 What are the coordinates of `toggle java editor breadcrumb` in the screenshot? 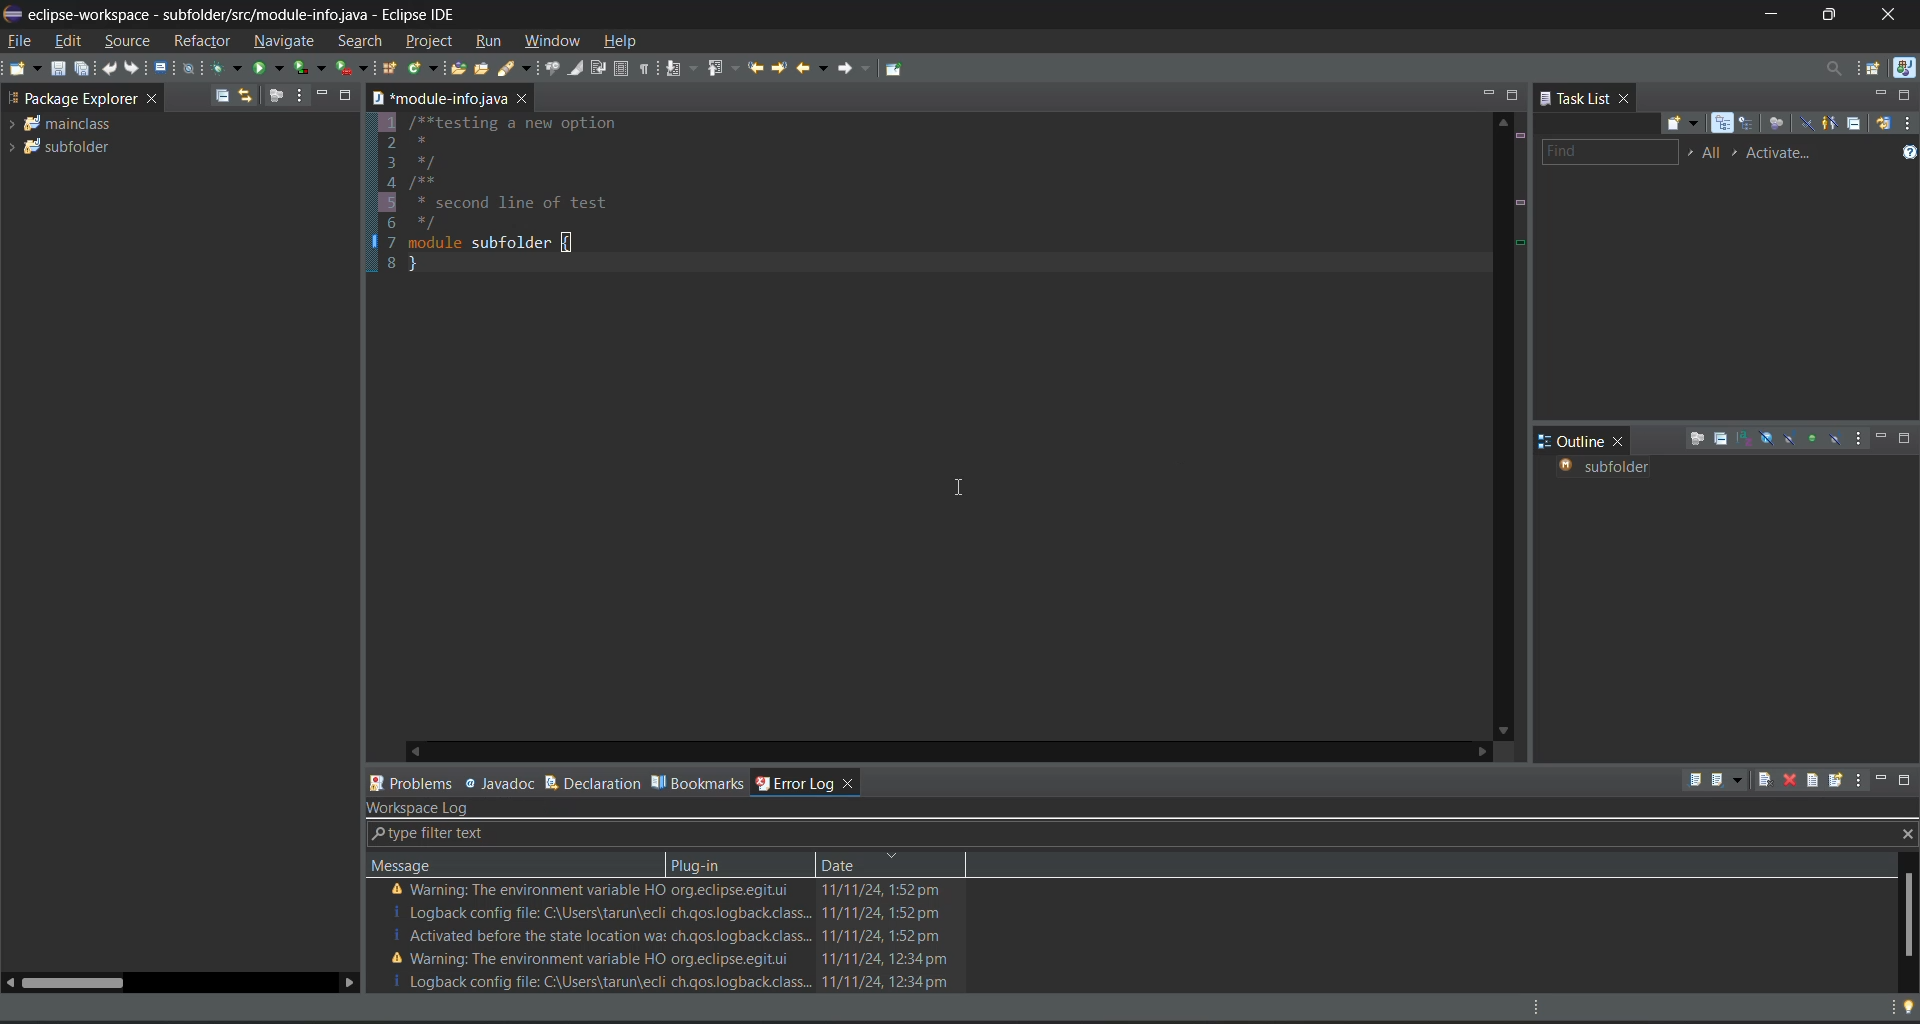 It's located at (551, 70).